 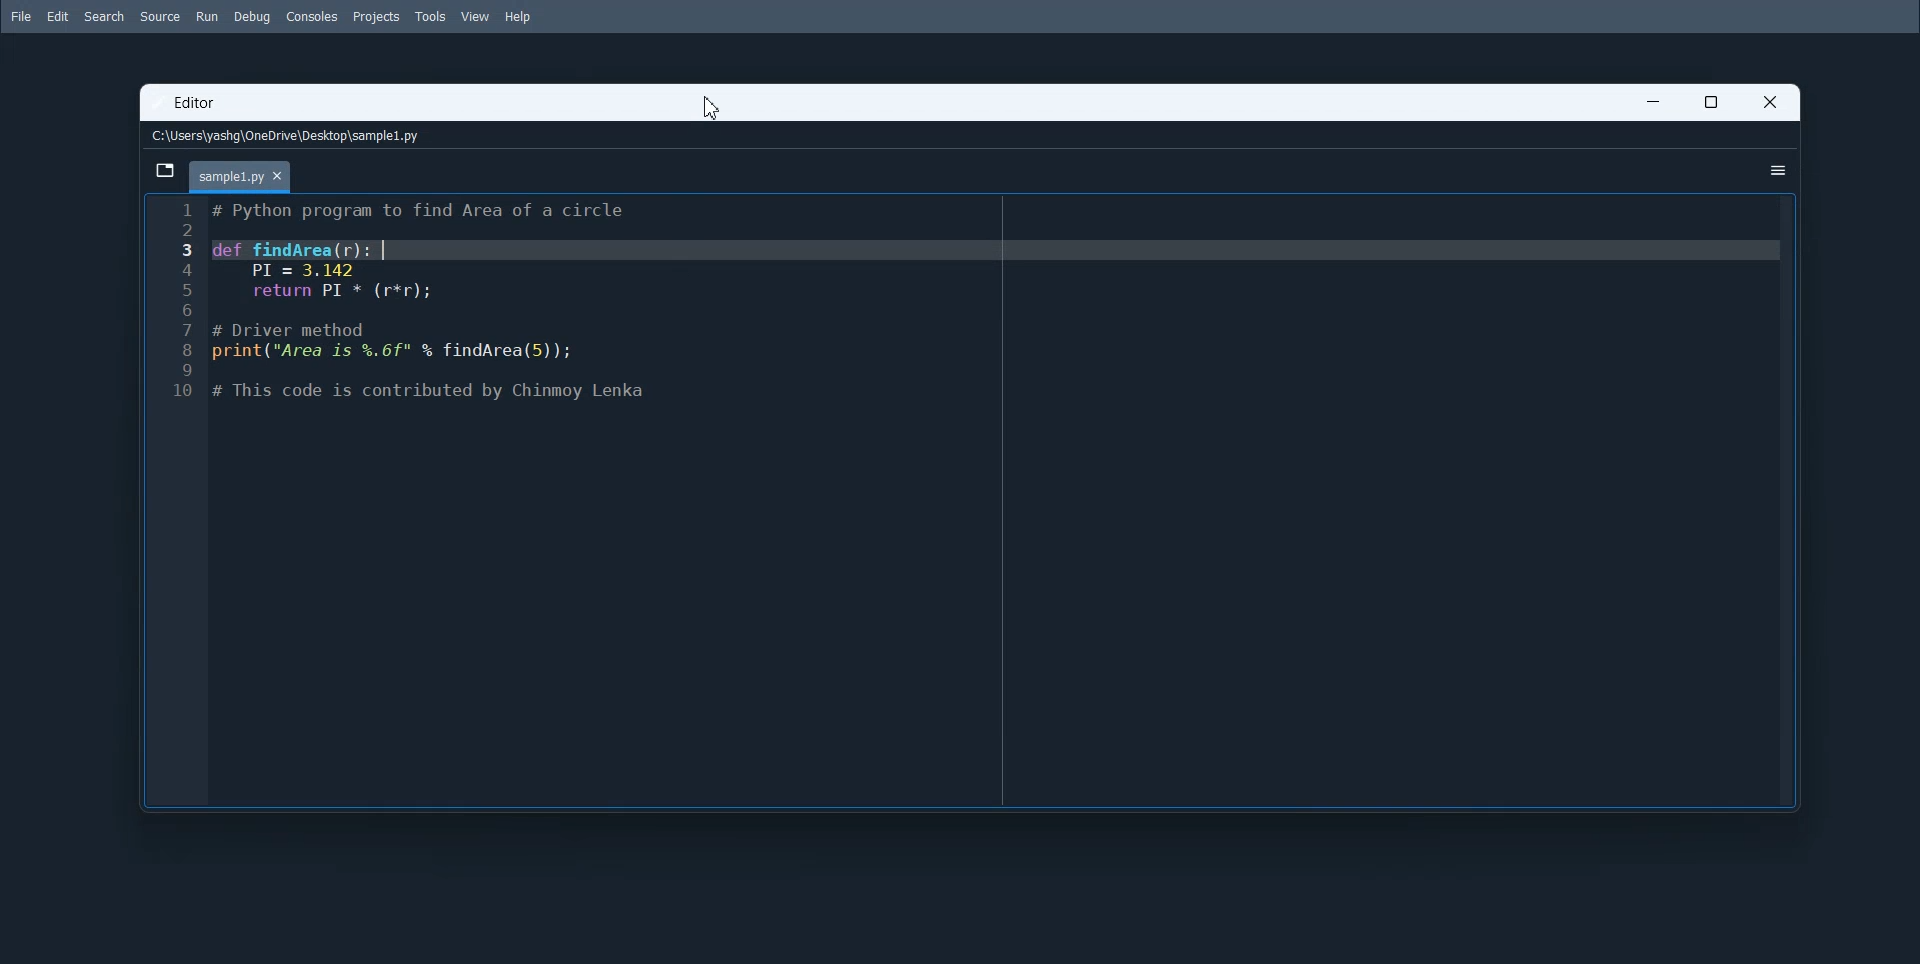 What do you see at coordinates (161, 17) in the screenshot?
I see `Source` at bounding box center [161, 17].